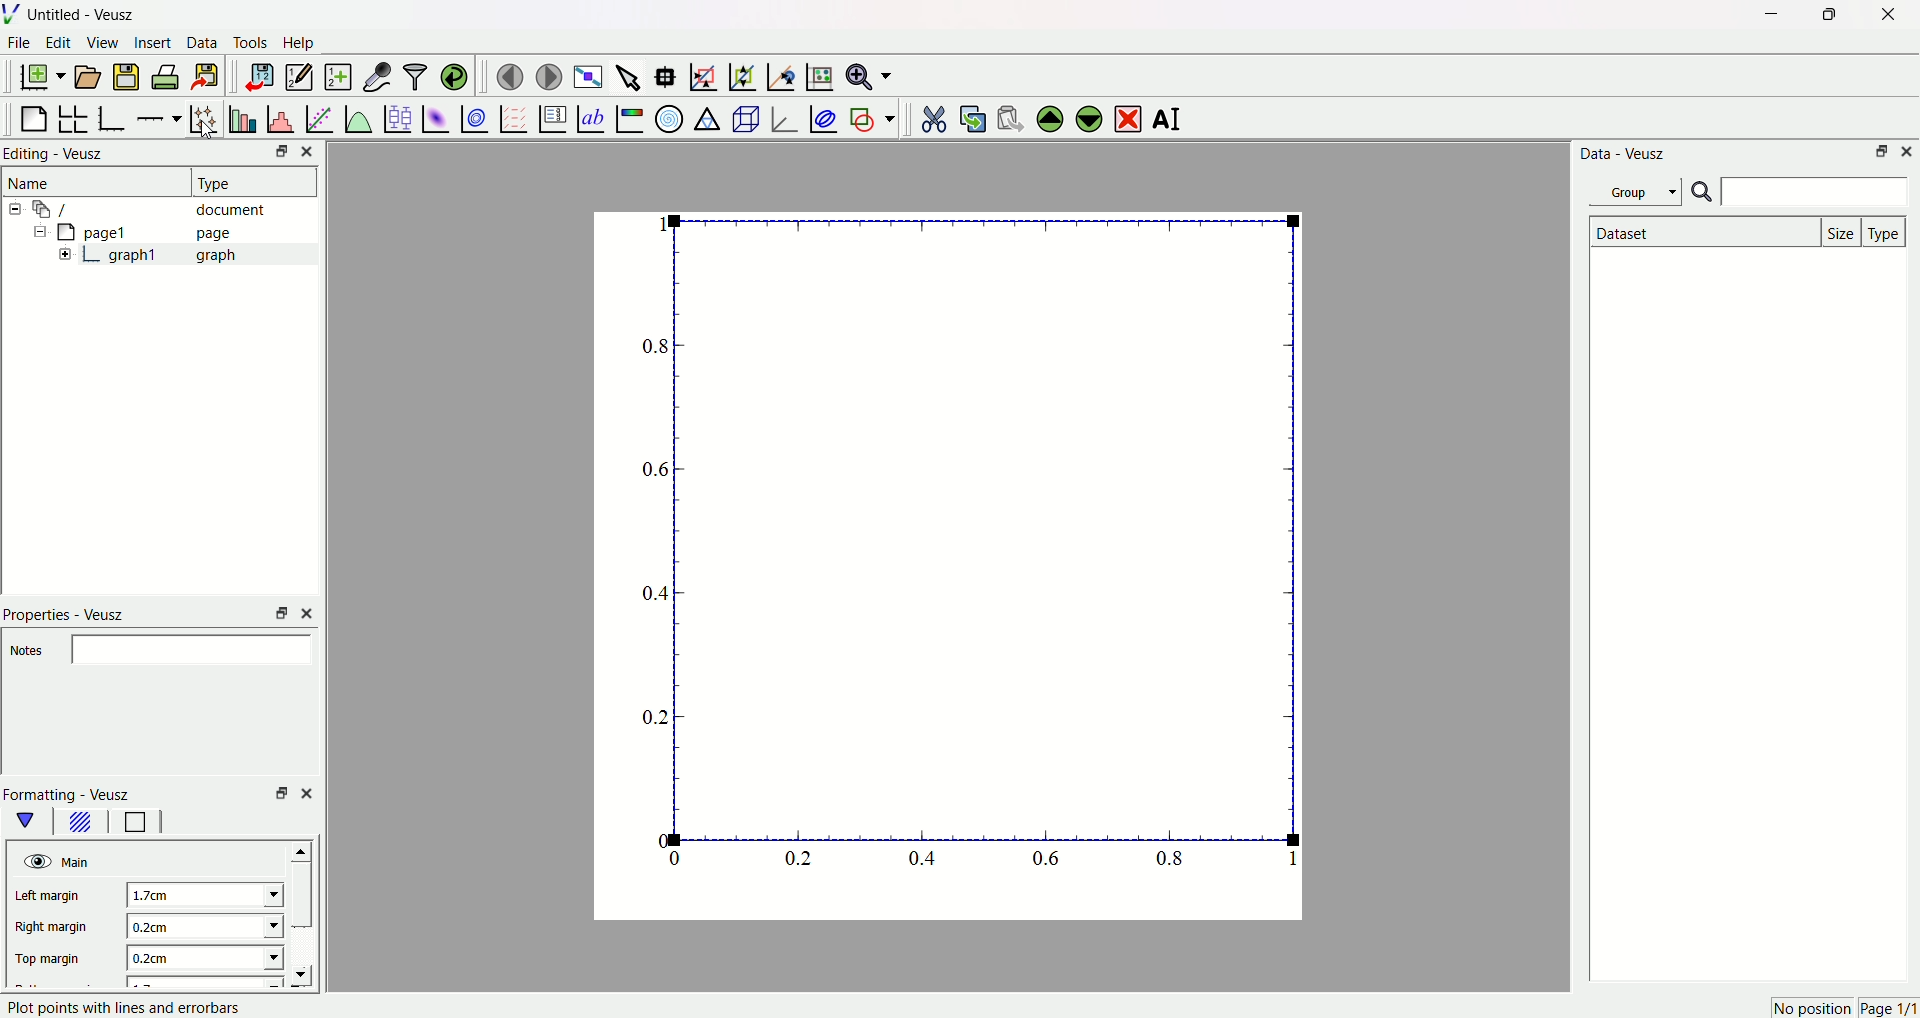 Image resolution: width=1920 pixels, height=1018 pixels. I want to click on Formatting - Veusz, so click(77, 794).